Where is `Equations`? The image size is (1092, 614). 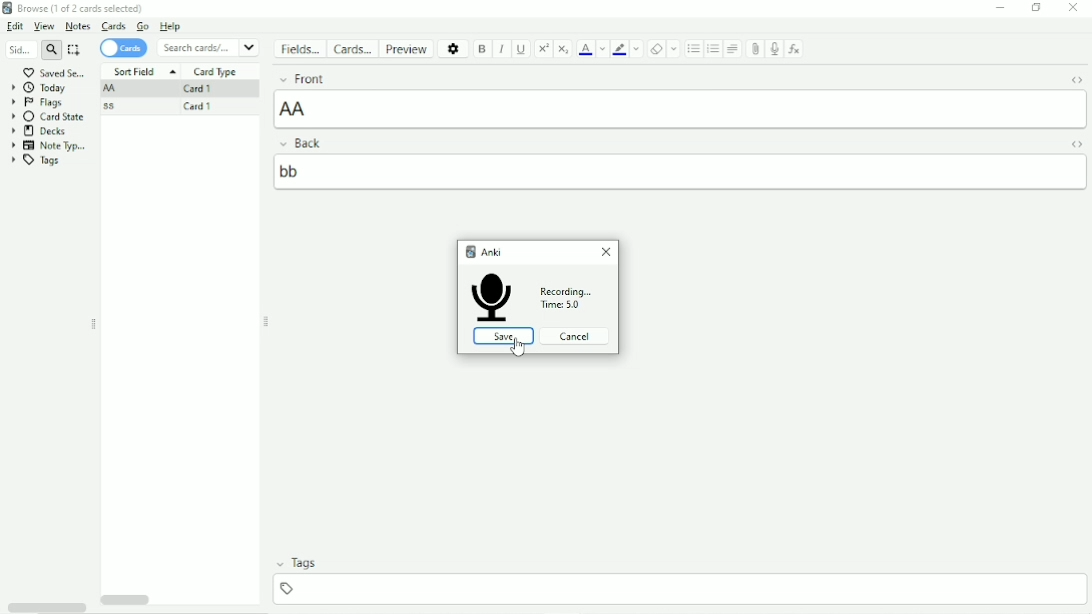 Equations is located at coordinates (795, 49).